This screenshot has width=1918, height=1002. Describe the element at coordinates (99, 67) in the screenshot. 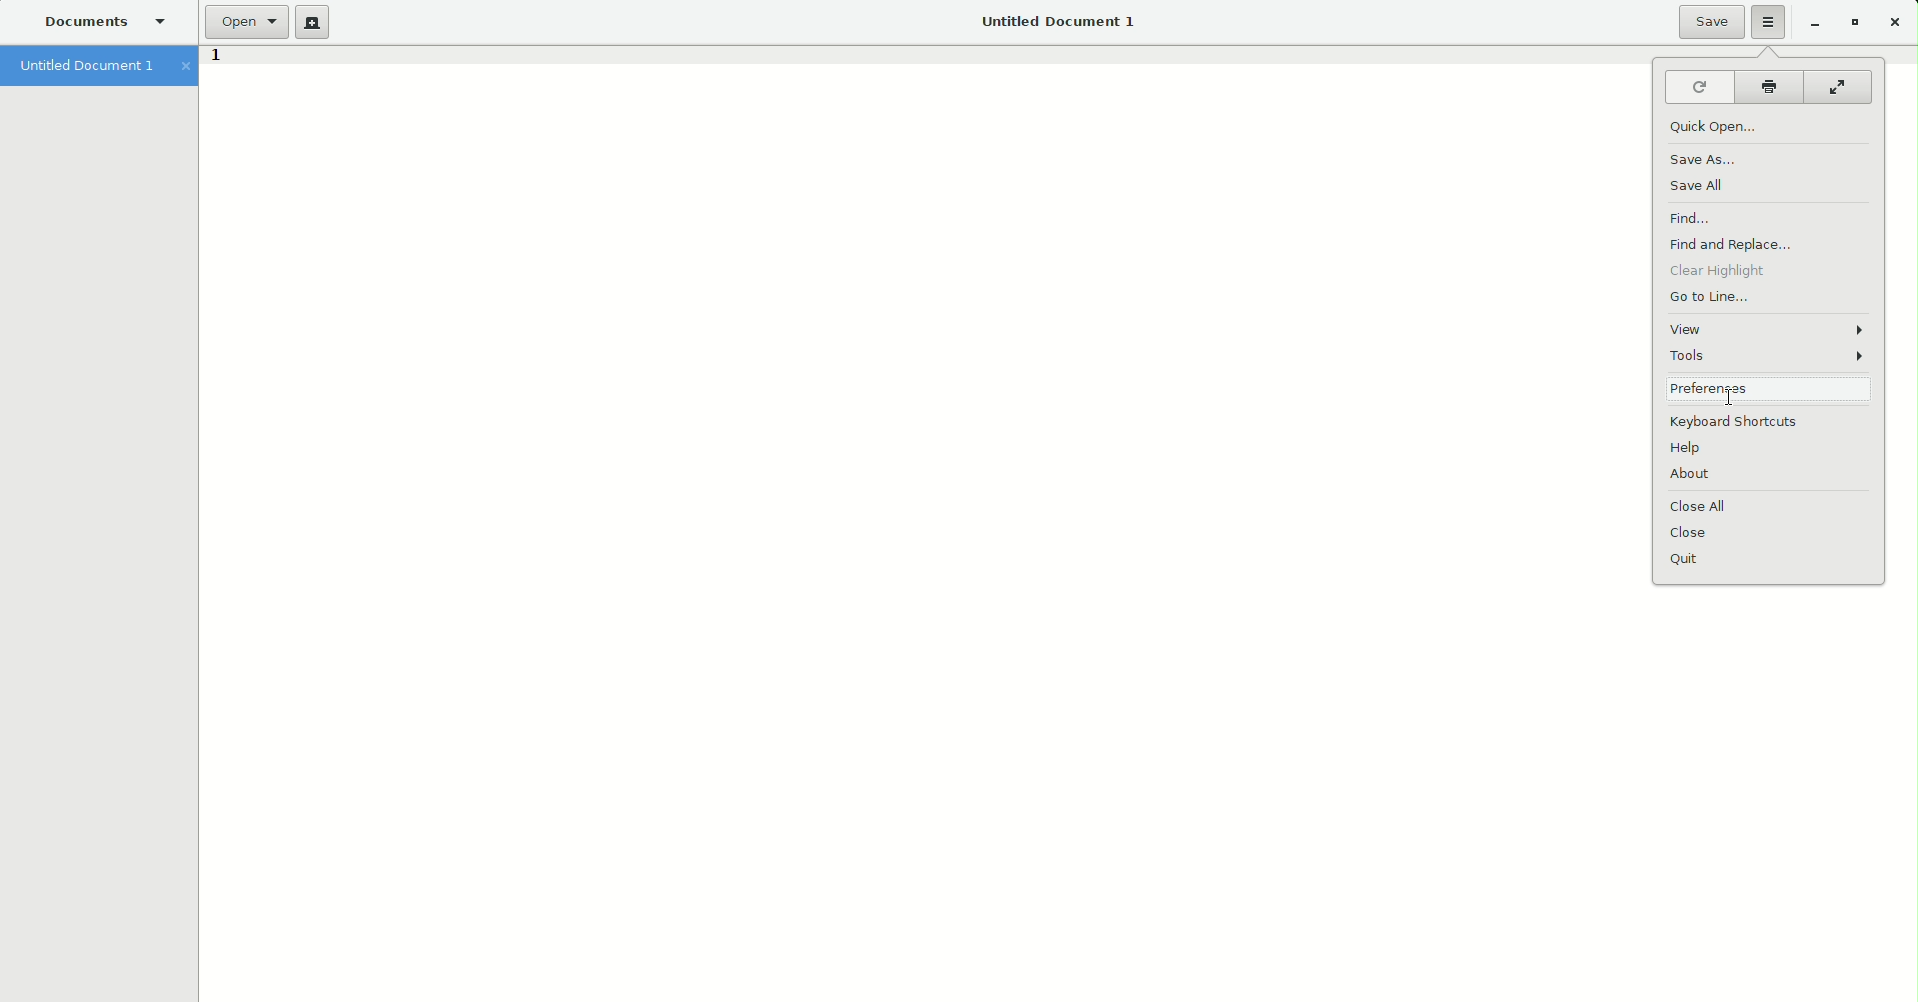

I see `Untitled document 1` at that location.